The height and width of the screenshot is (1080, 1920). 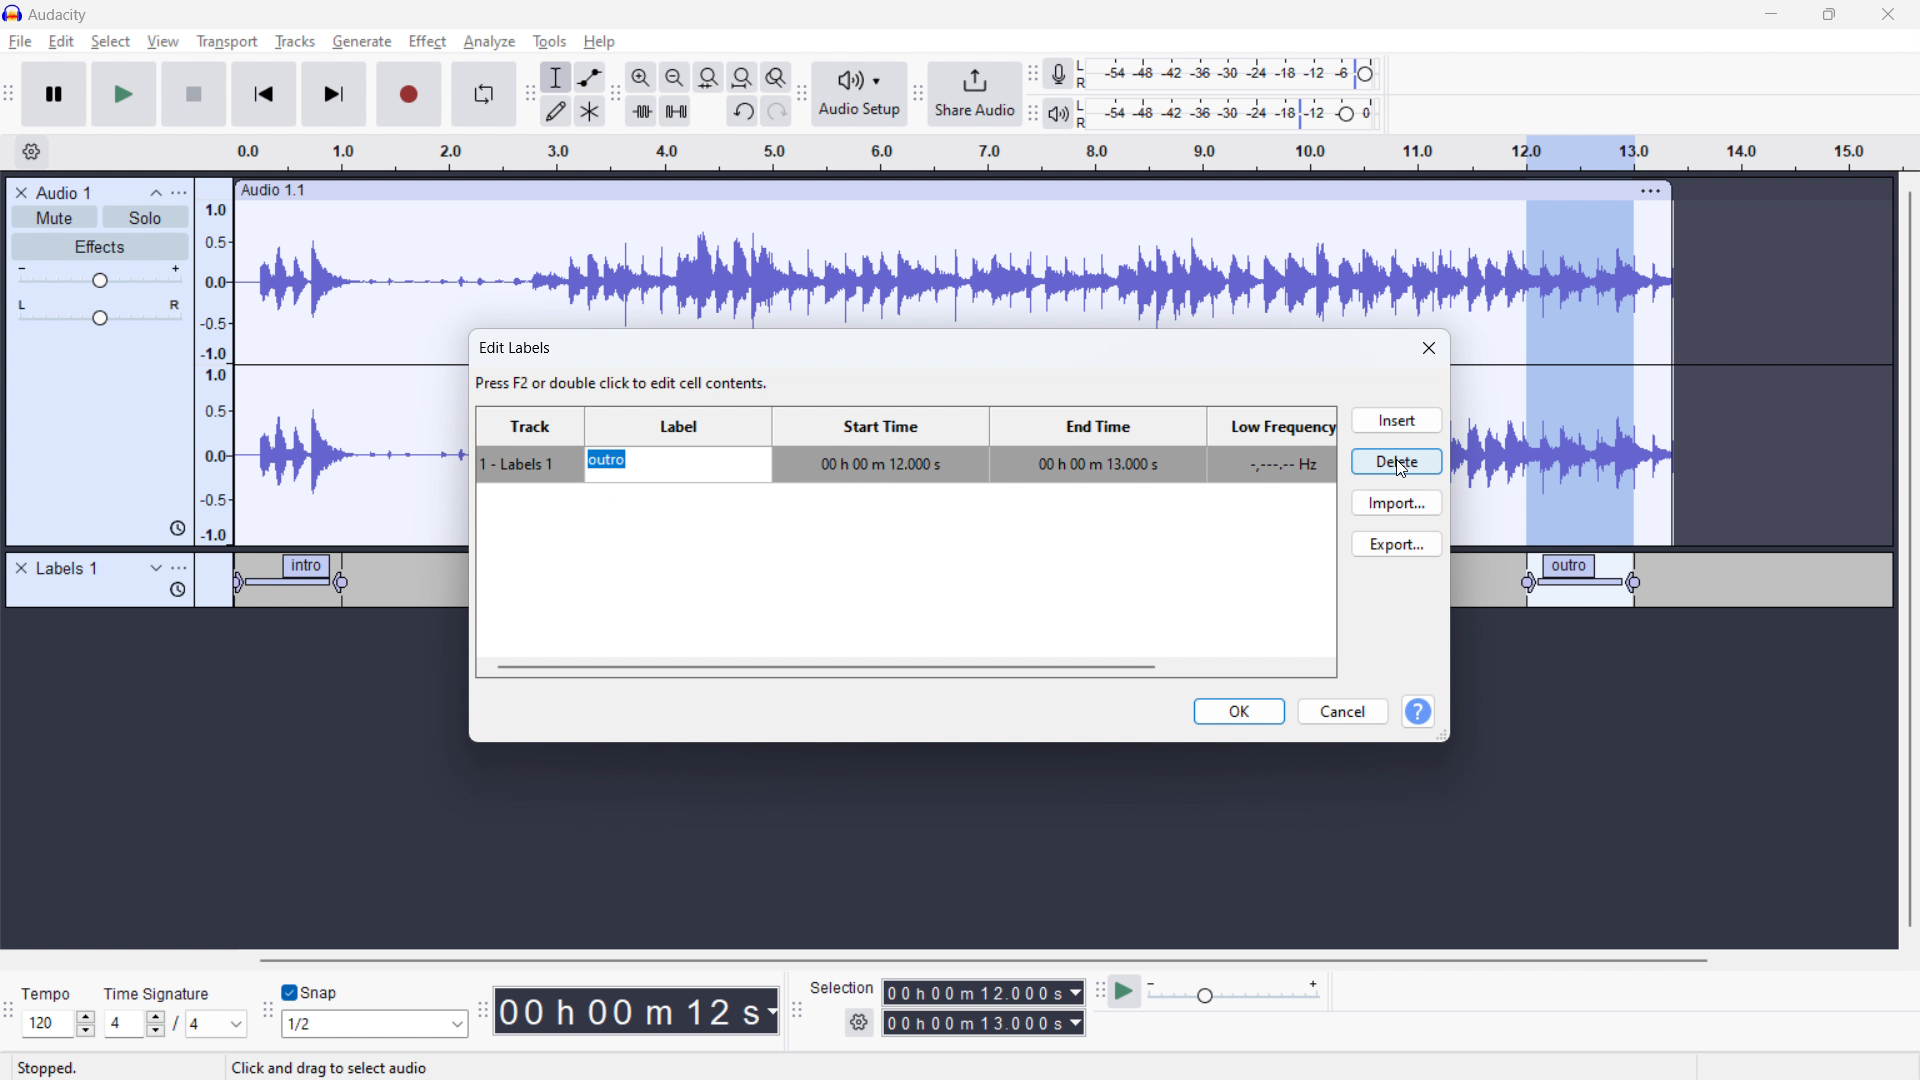 What do you see at coordinates (547, 41) in the screenshot?
I see `tools` at bounding box center [547, 41].